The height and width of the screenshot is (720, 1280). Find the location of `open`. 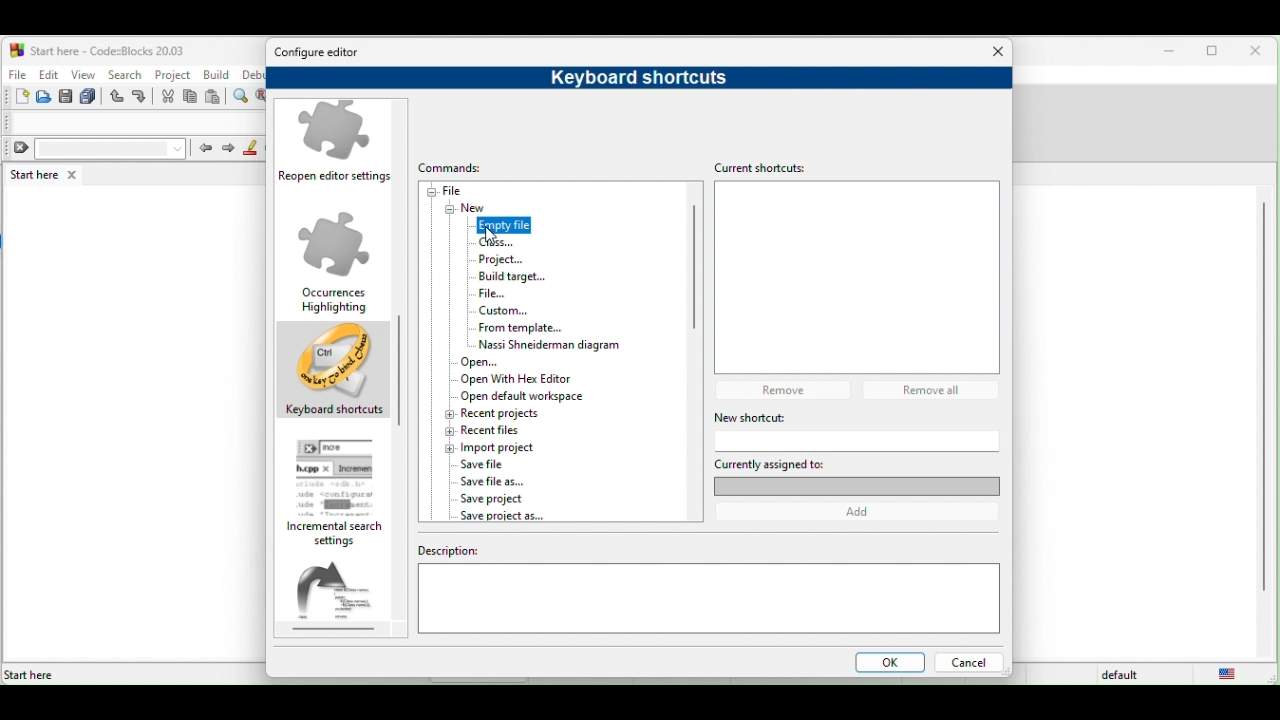

open is located at coordinates (488, 361).